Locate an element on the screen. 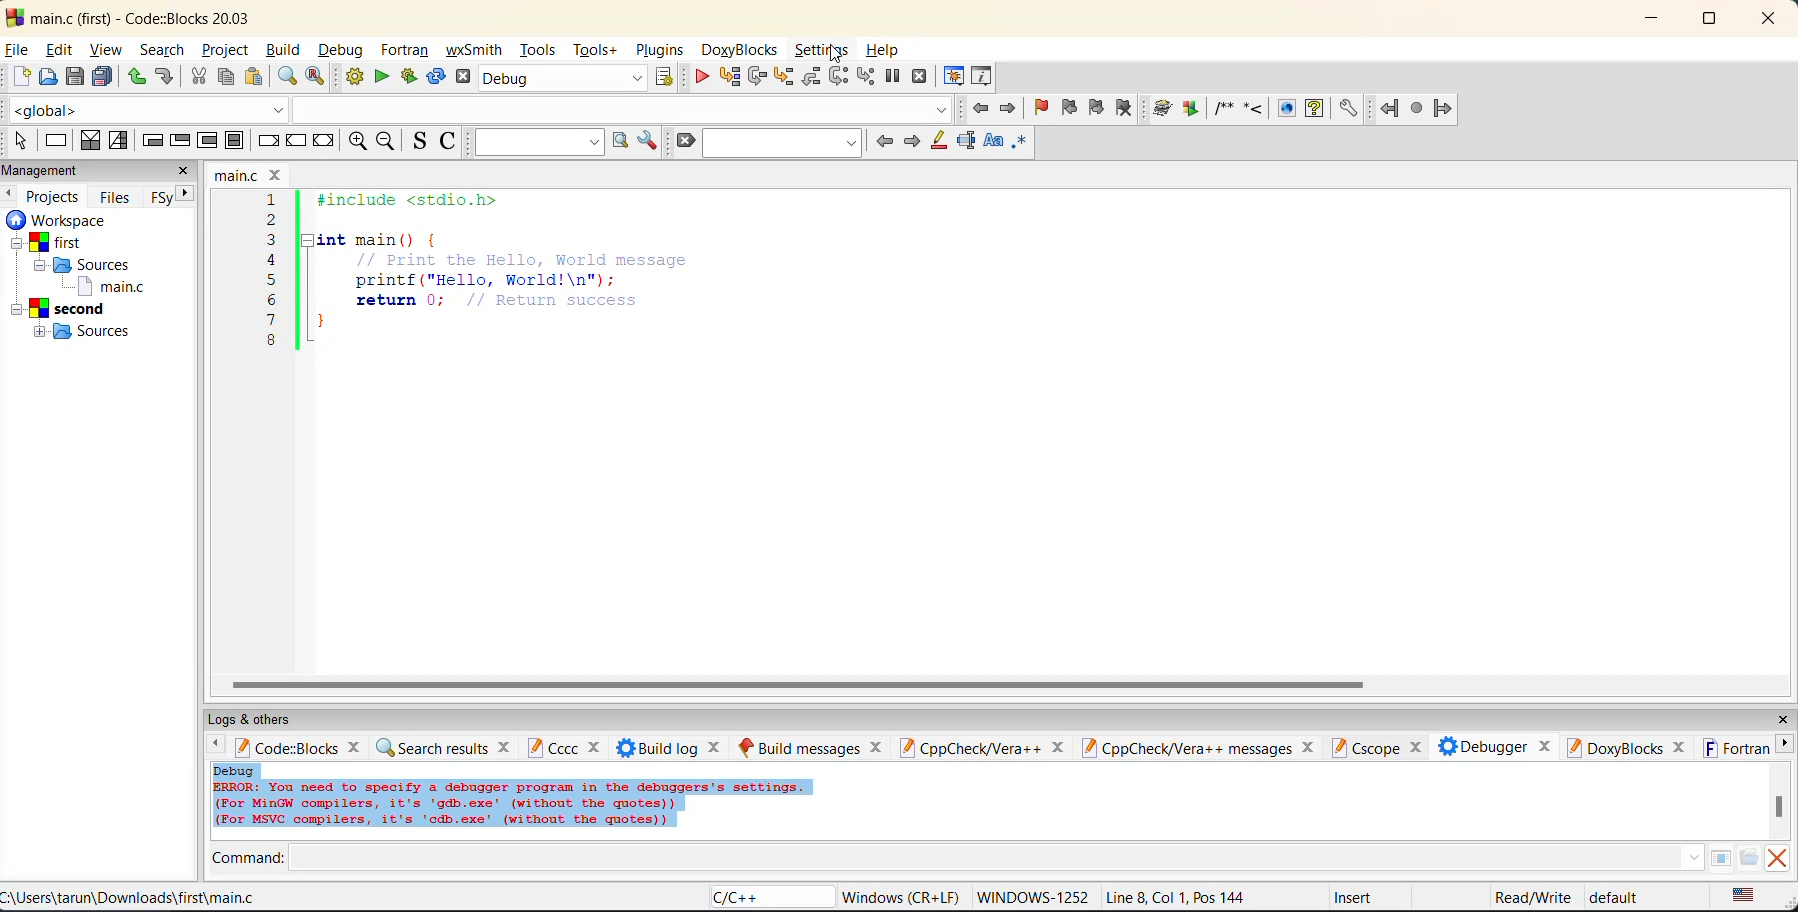 This screenshot has width=1798, height=912. select is located at coordinates (23, 141).